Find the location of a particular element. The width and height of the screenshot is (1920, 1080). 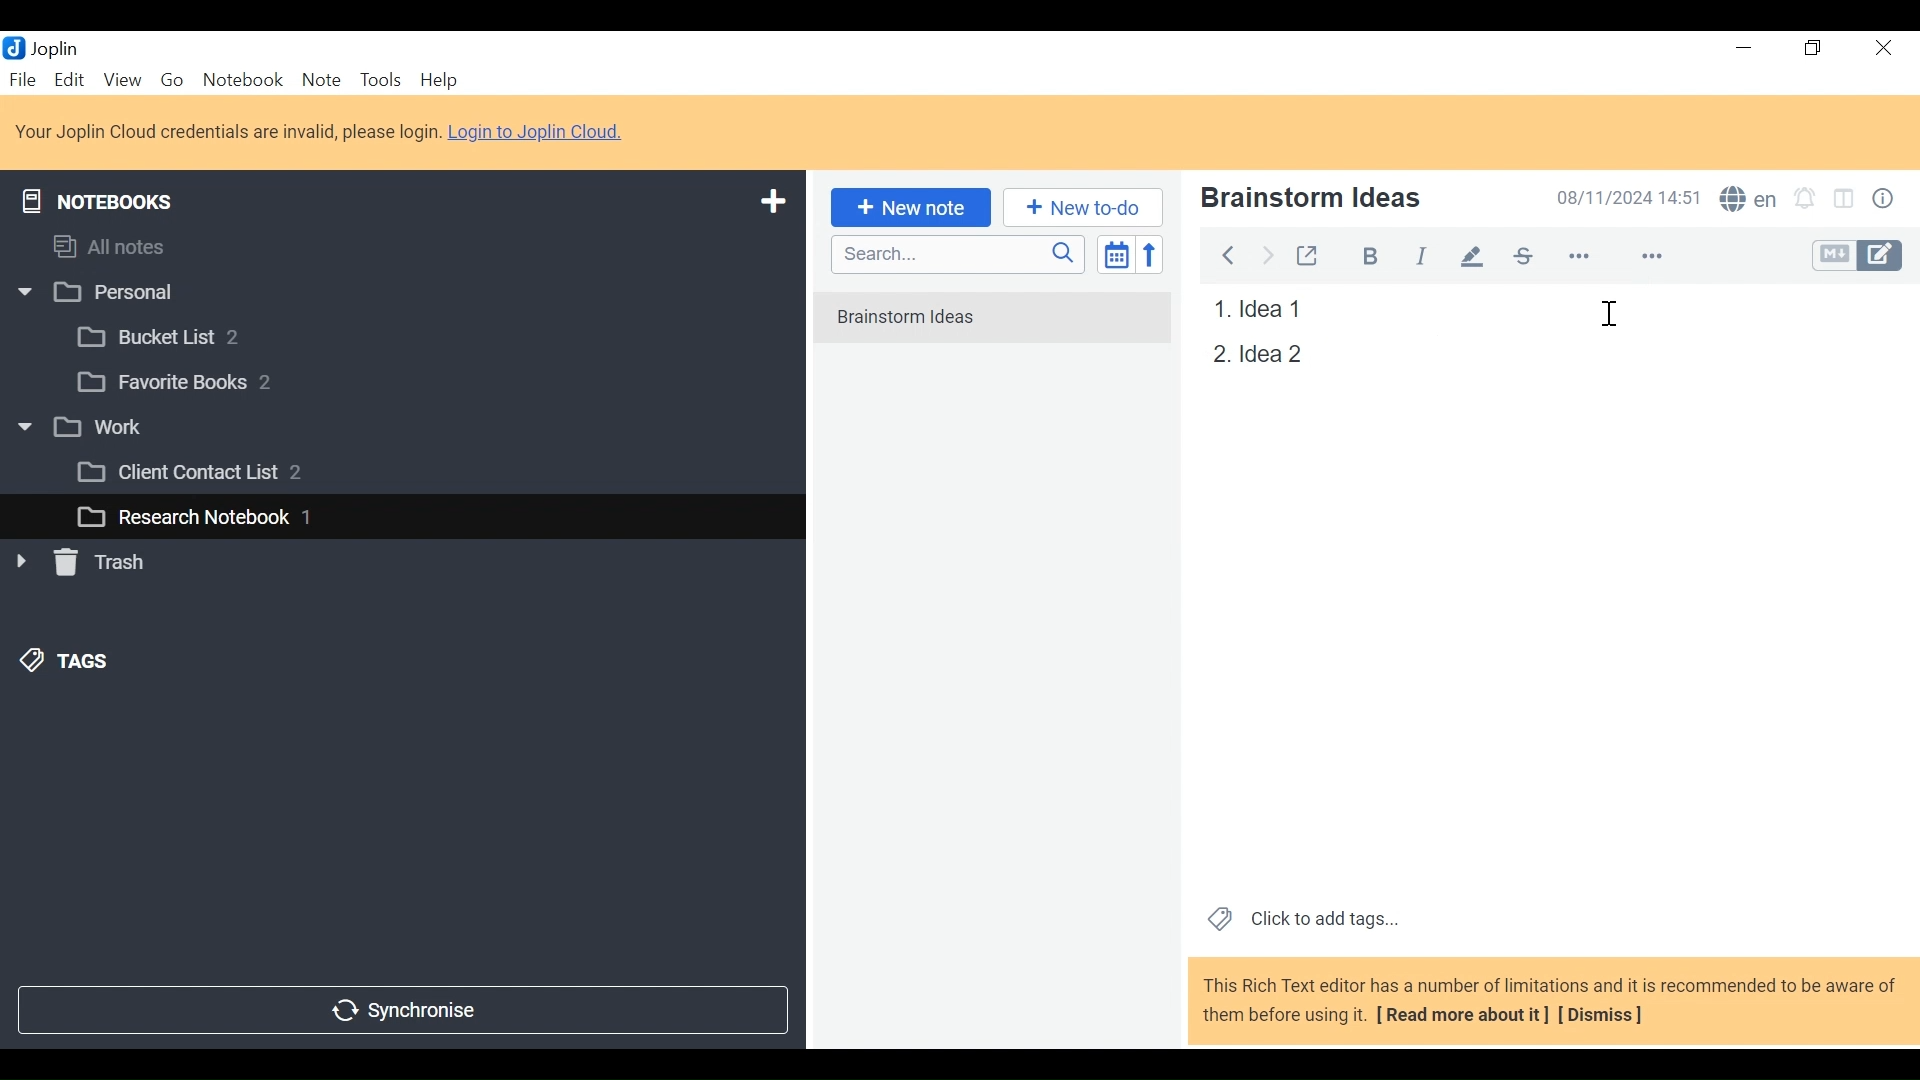

Login to Joplin Cloud is located at coordinates (542, 132).